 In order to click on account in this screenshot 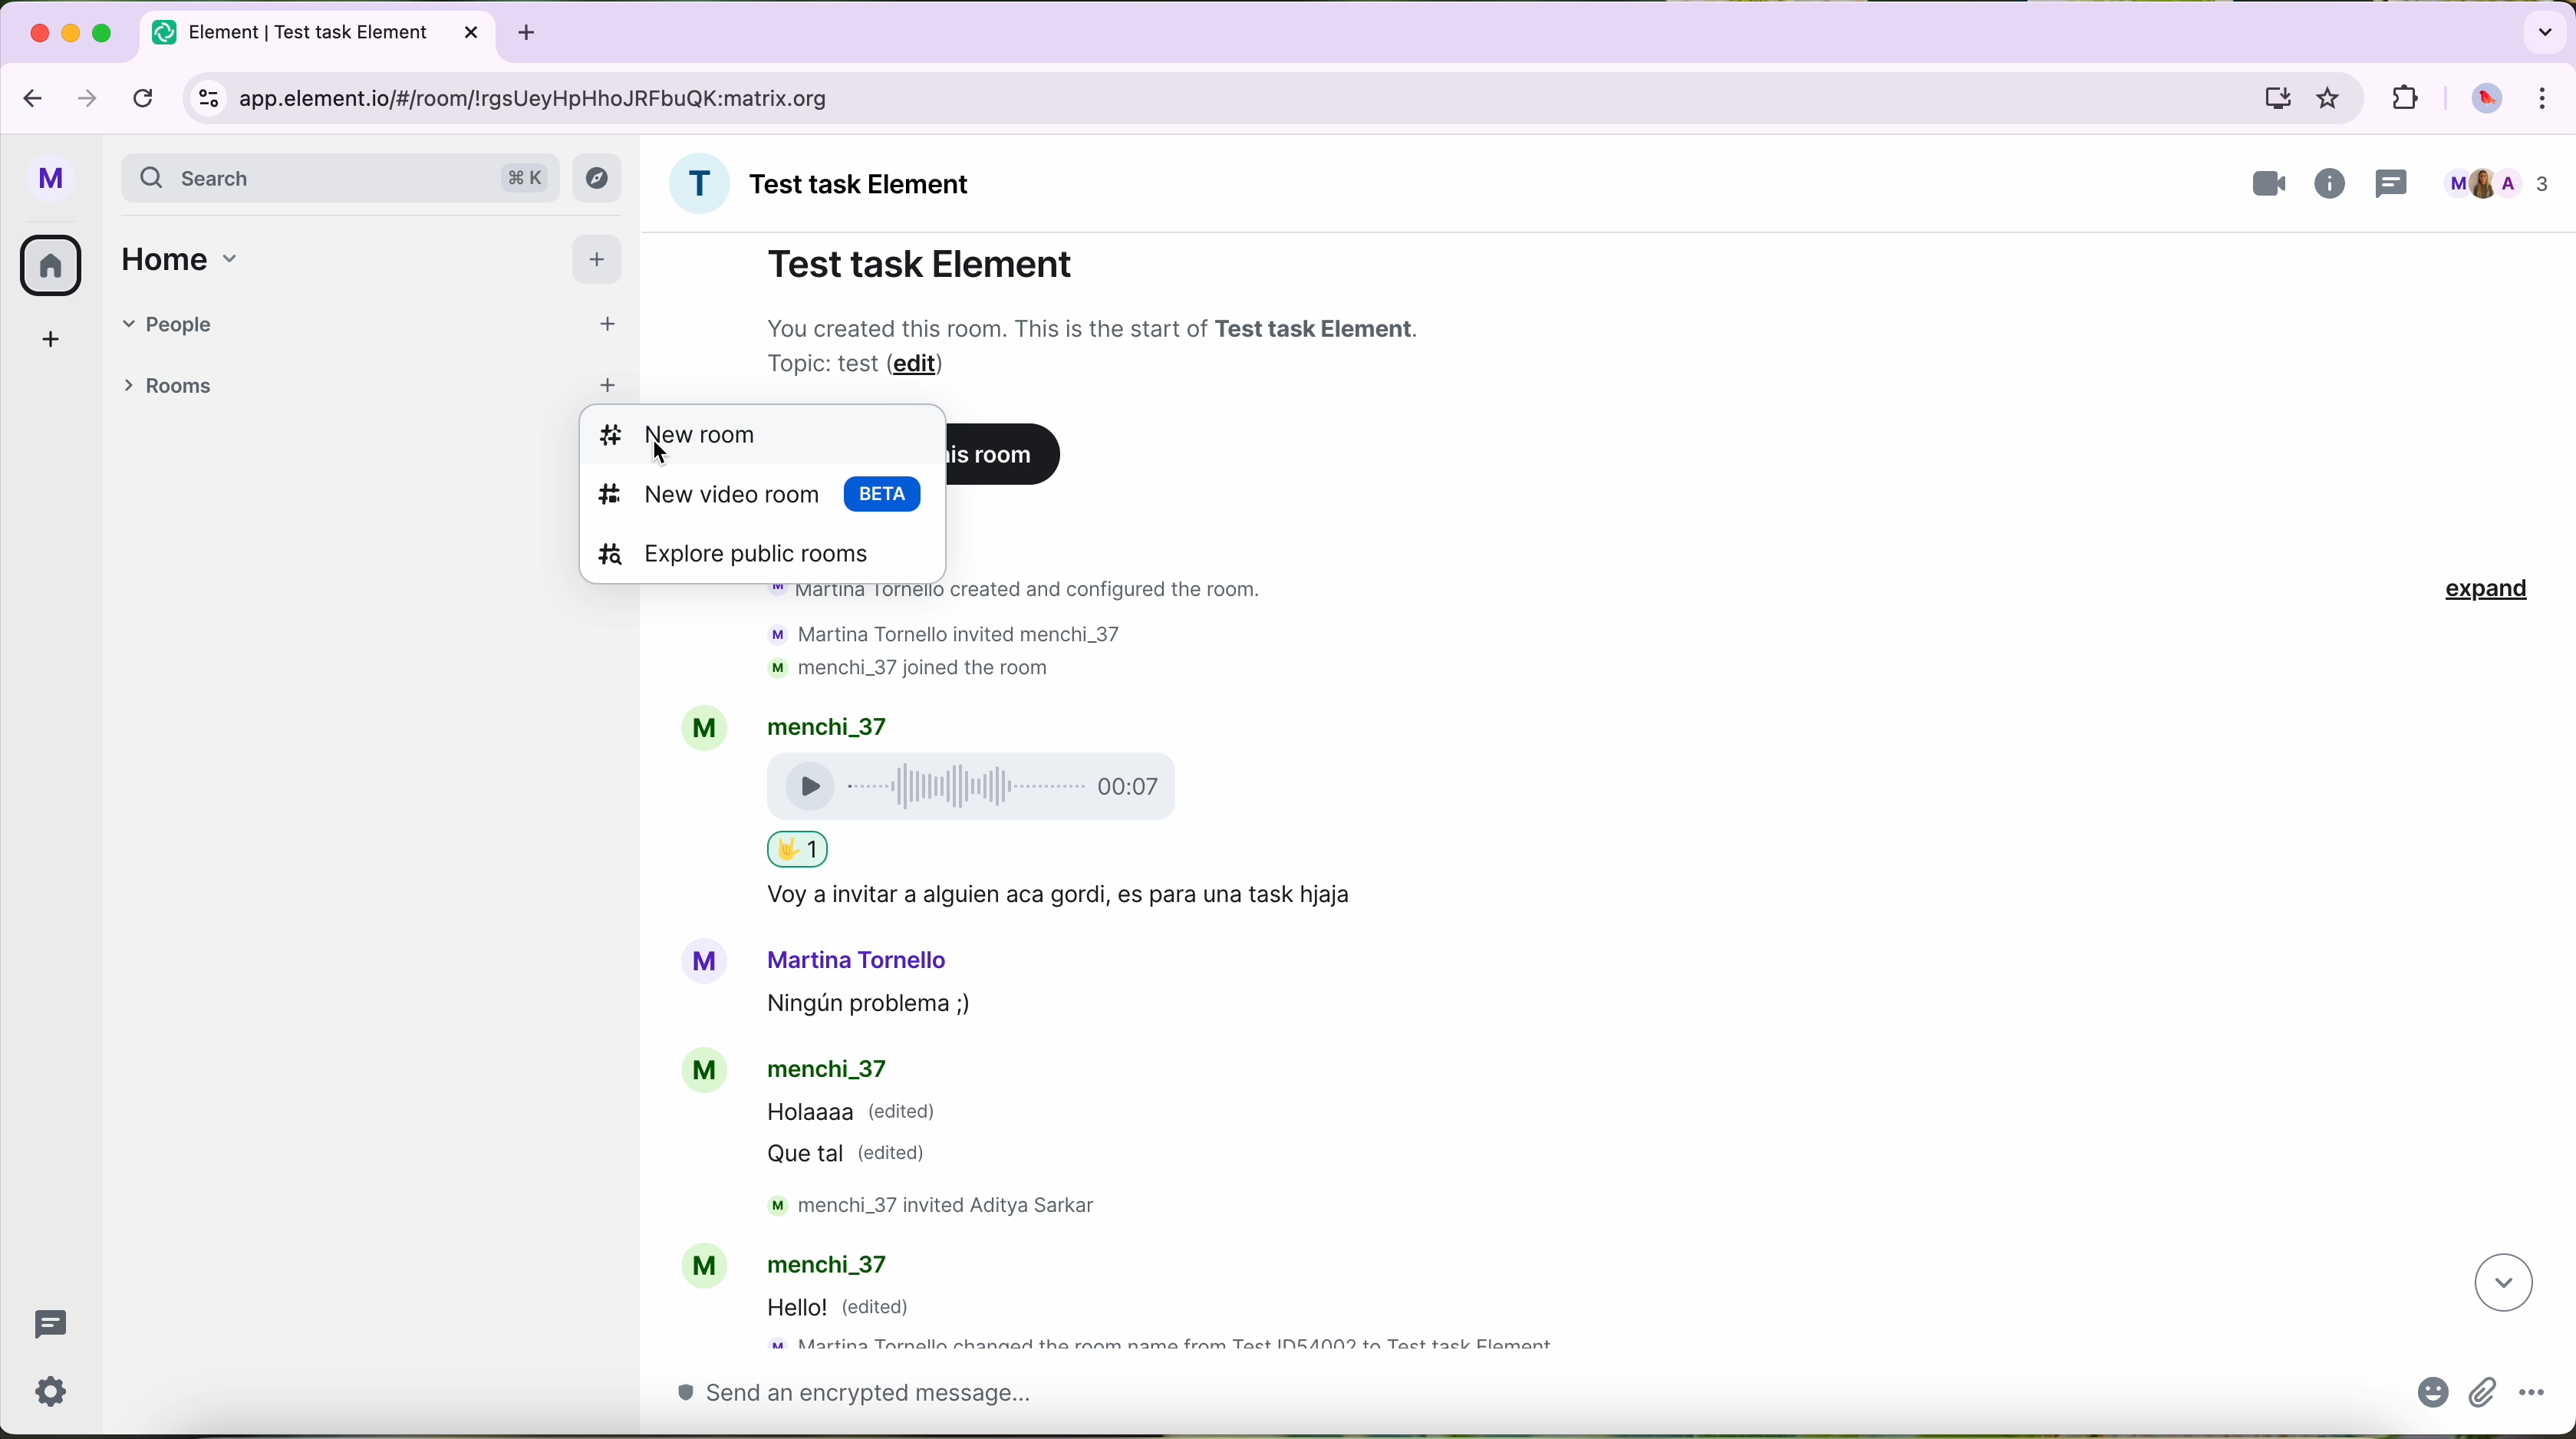, I will do `click(798, 1066)`.